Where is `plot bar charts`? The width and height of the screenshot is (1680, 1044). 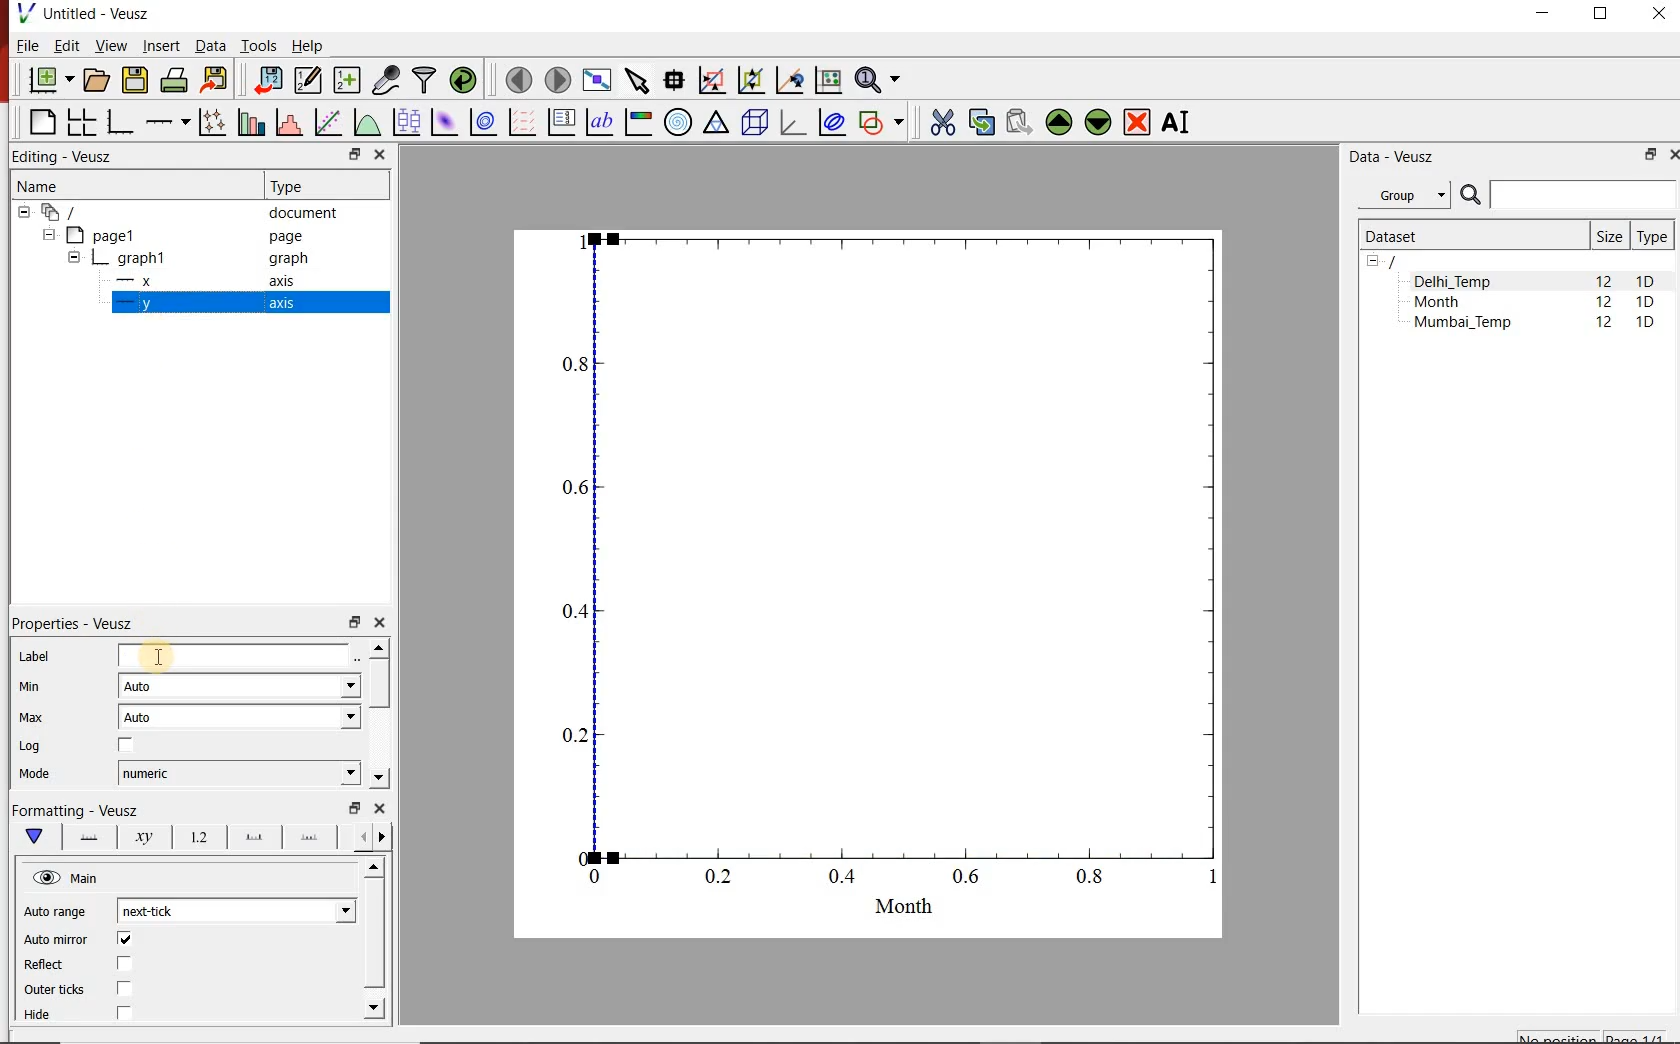
plot bar charts is located at coordinates (248, 123).